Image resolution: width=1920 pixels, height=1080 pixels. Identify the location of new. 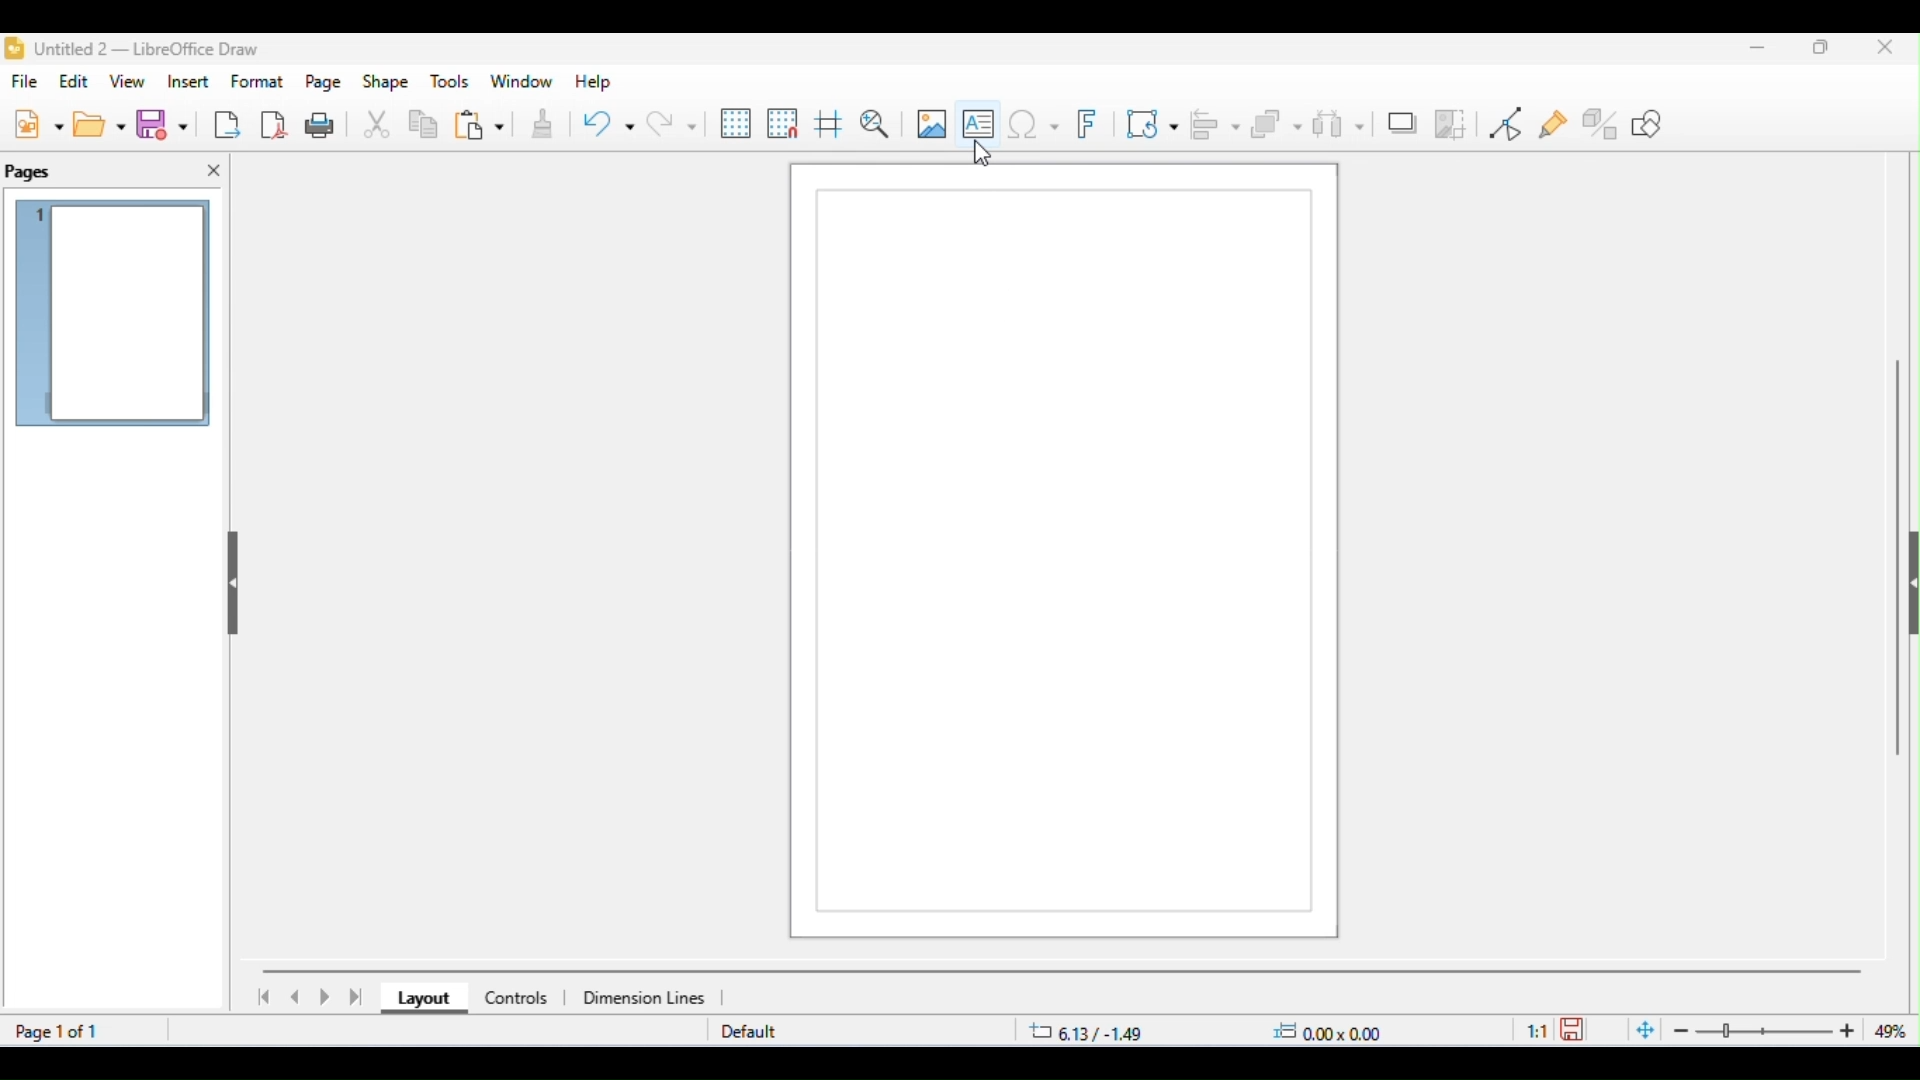
(38, 123).